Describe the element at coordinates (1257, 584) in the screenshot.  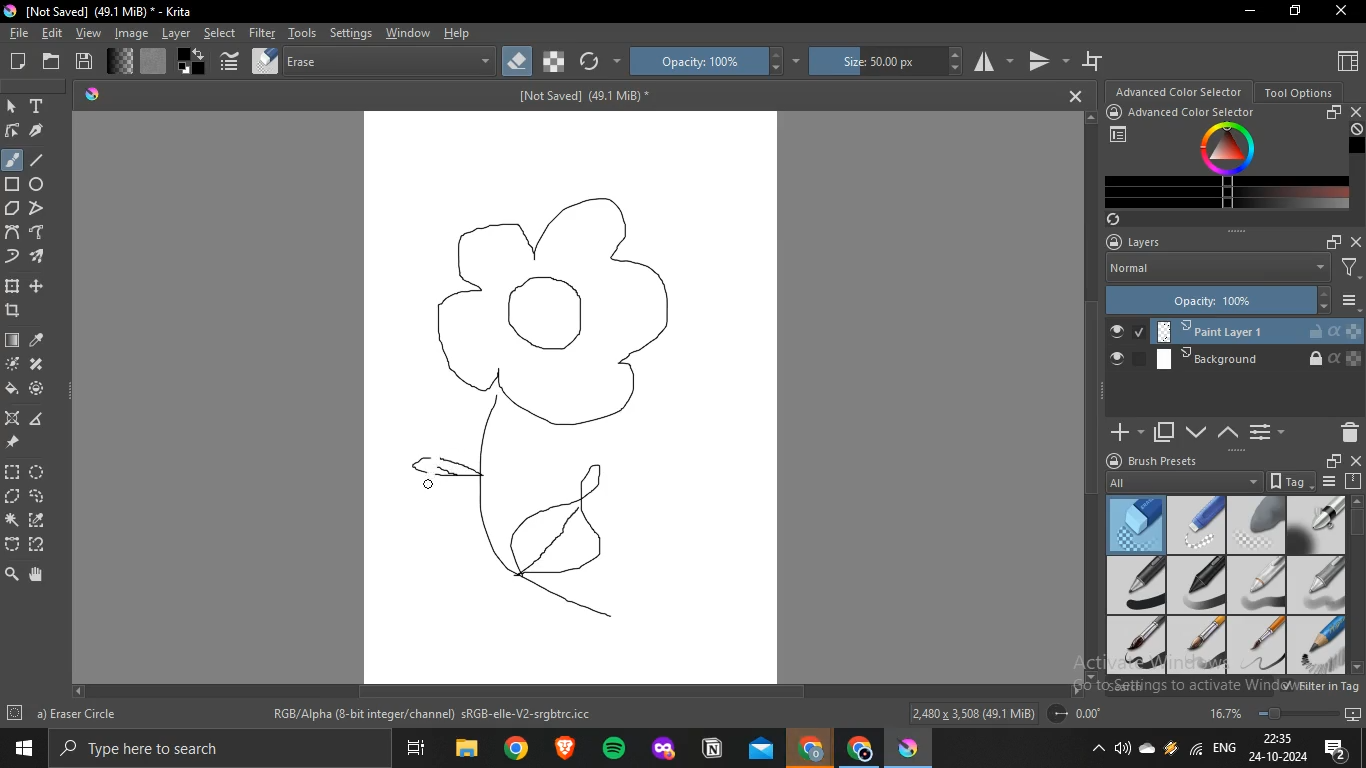
I see `basic 3 flow` at that location.